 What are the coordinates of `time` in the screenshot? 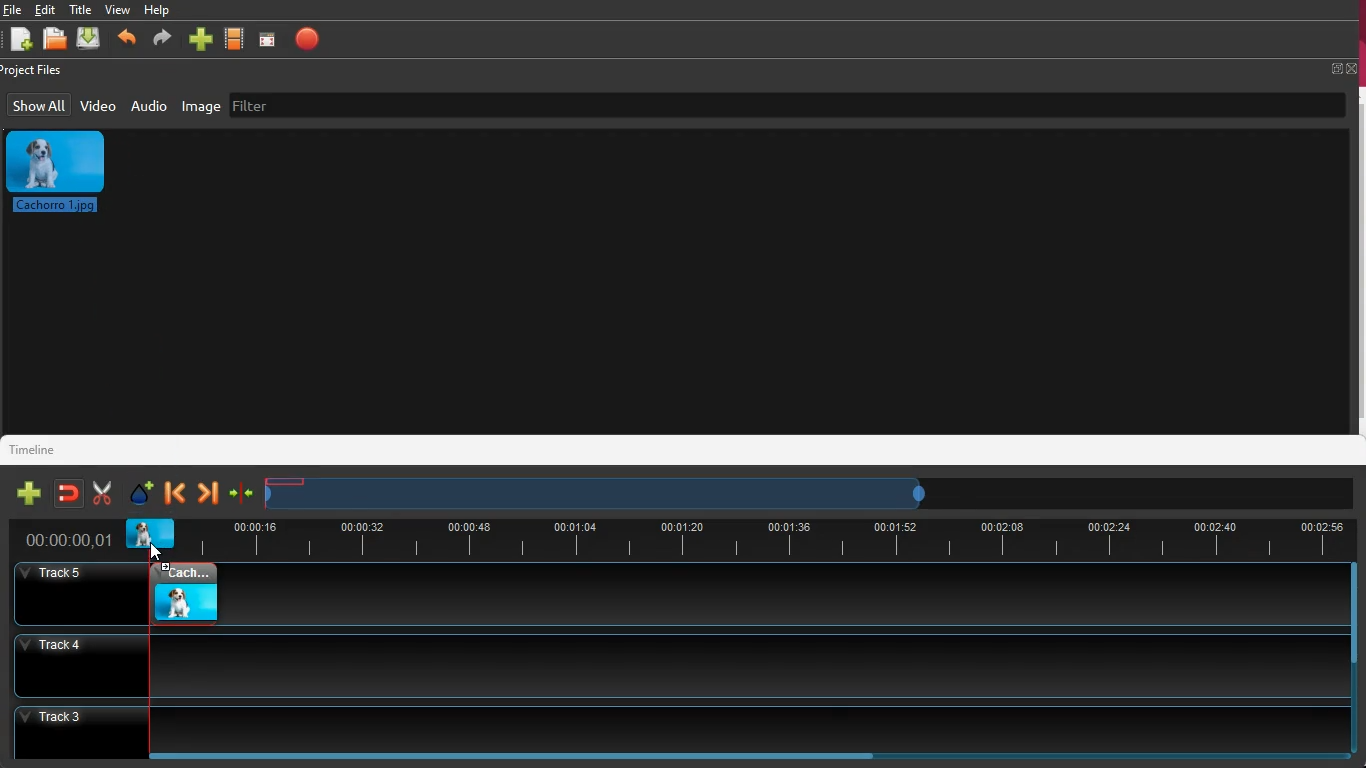 It's located at (55, 539).